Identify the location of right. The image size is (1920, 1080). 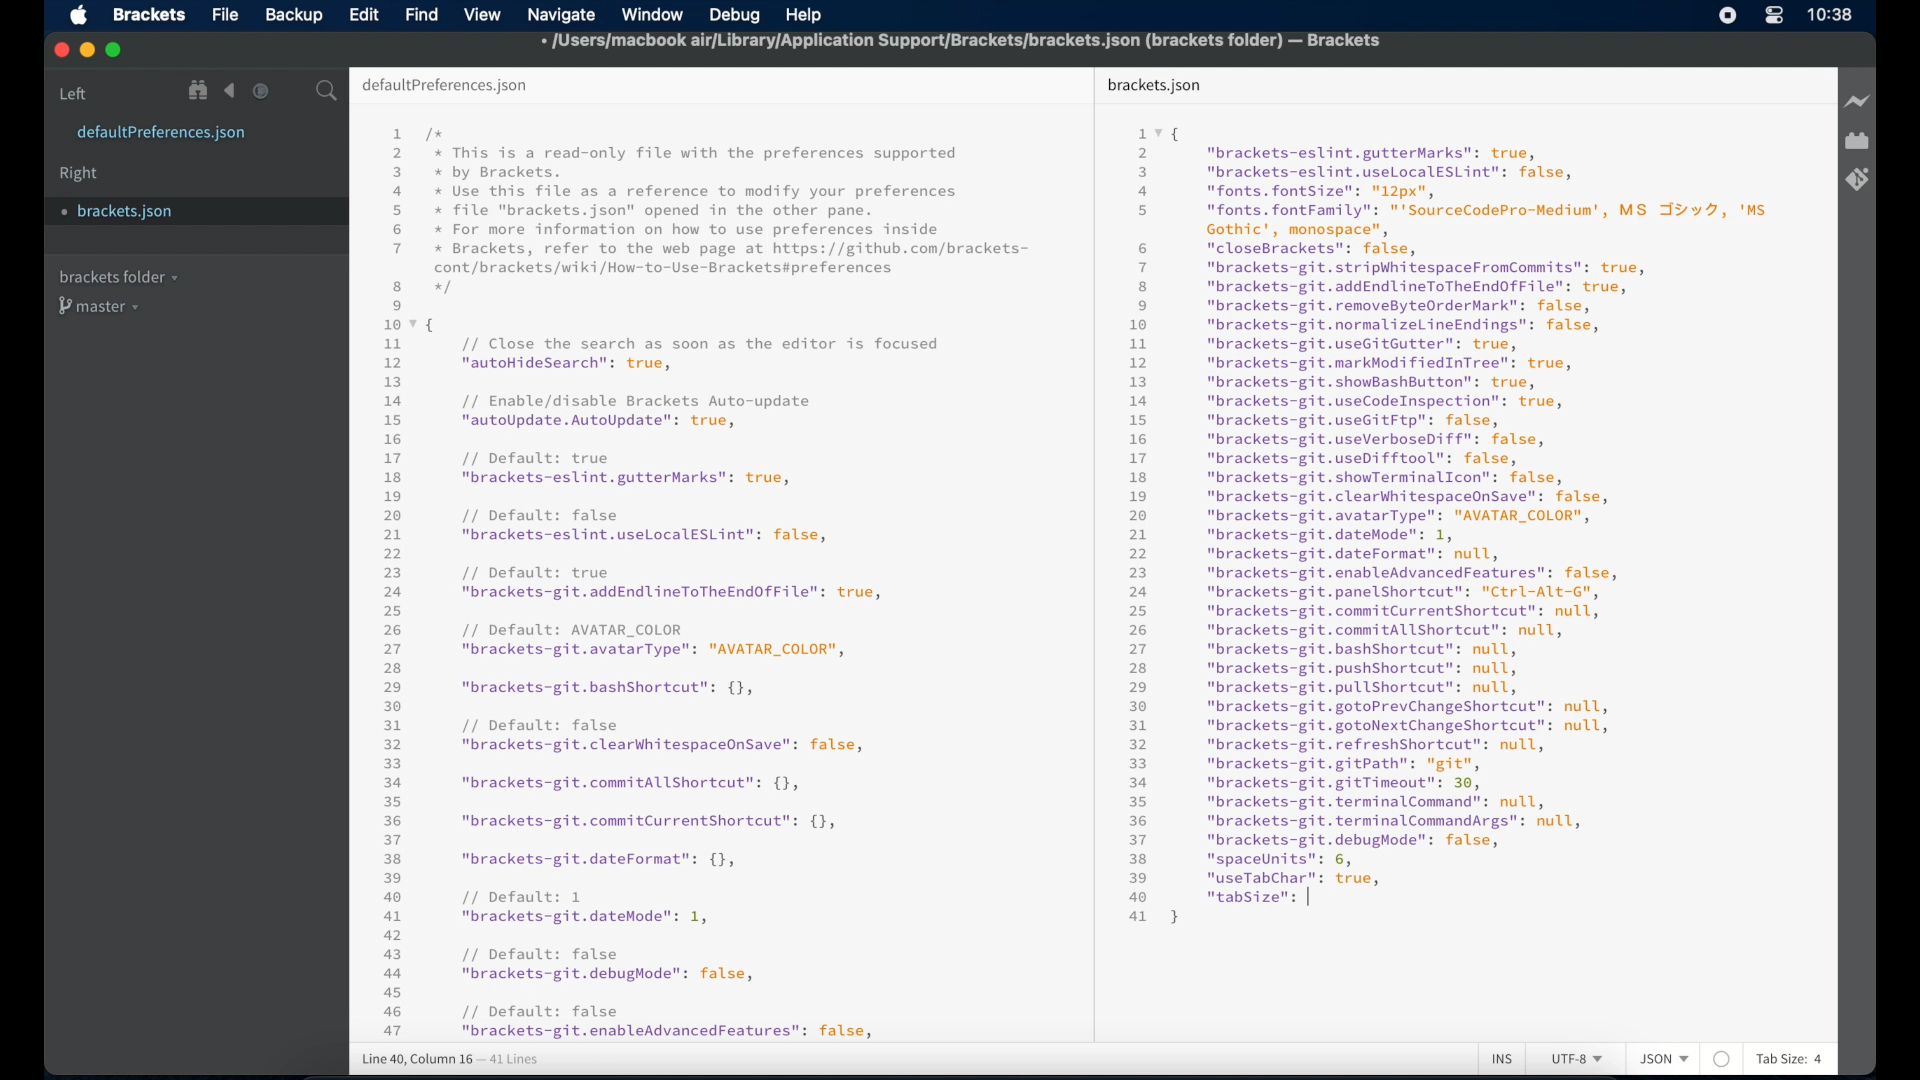
(79, 174).